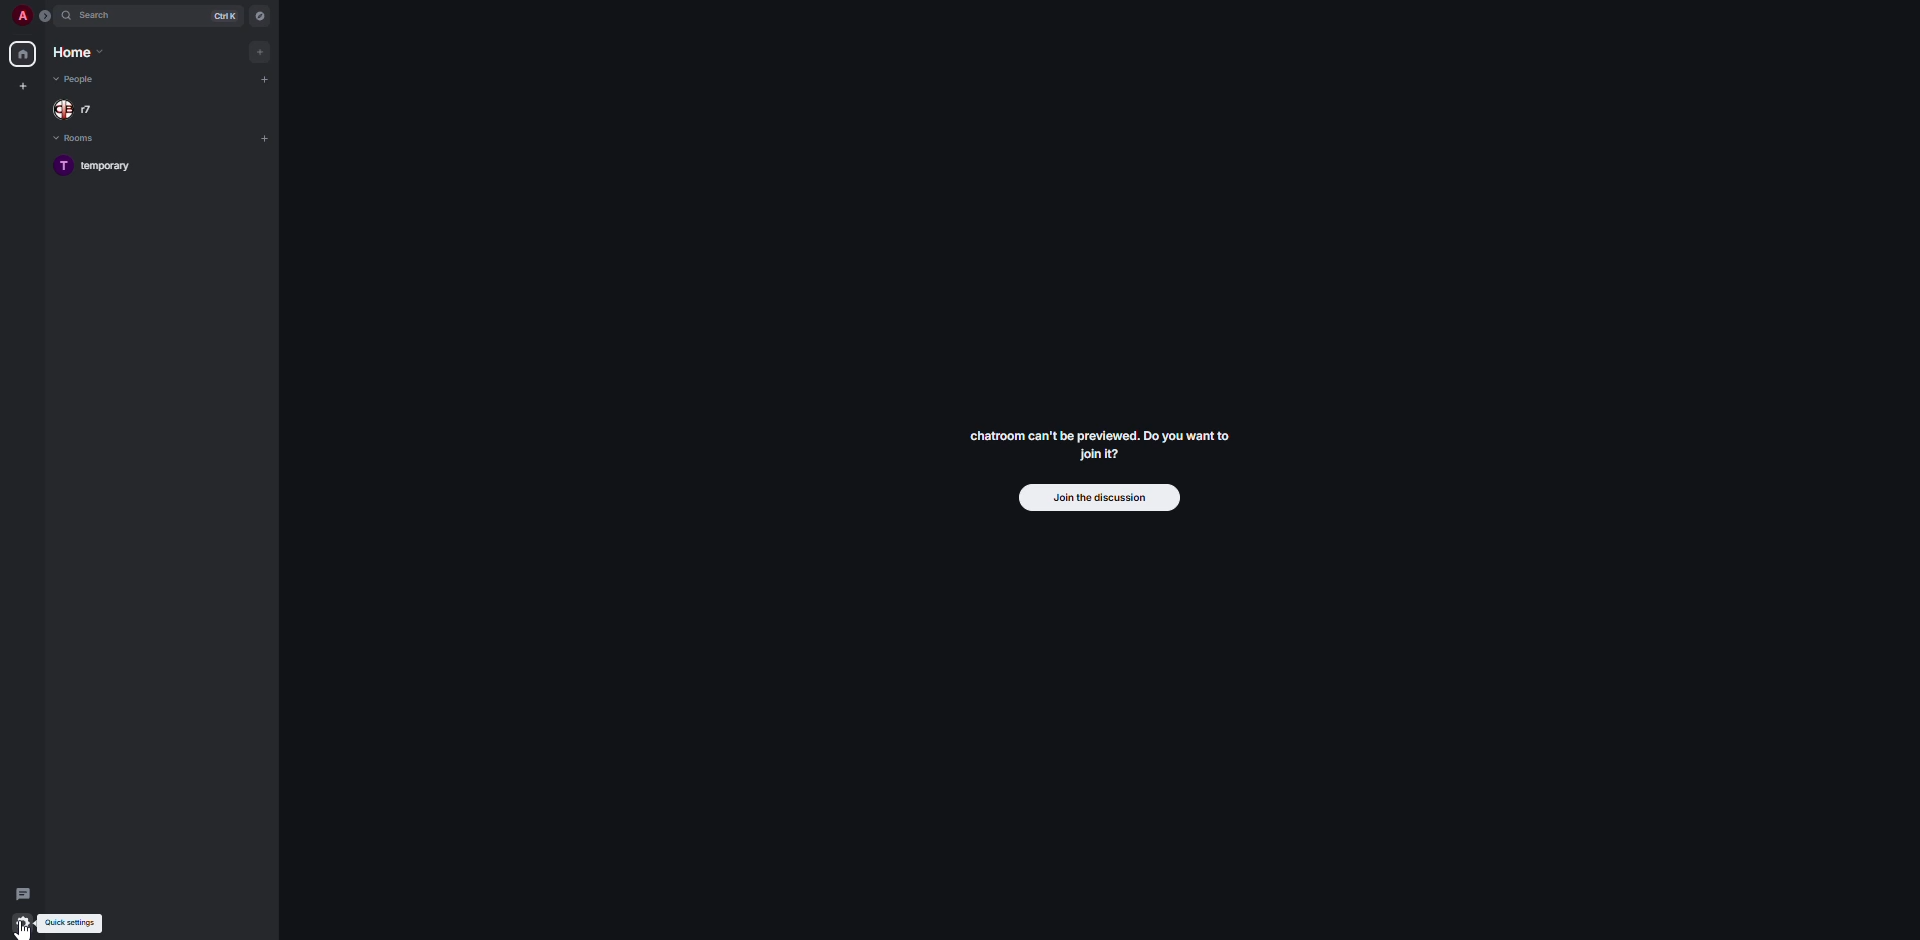 The image size is (1920, 940). I want to click on profile, so click(18, 15).